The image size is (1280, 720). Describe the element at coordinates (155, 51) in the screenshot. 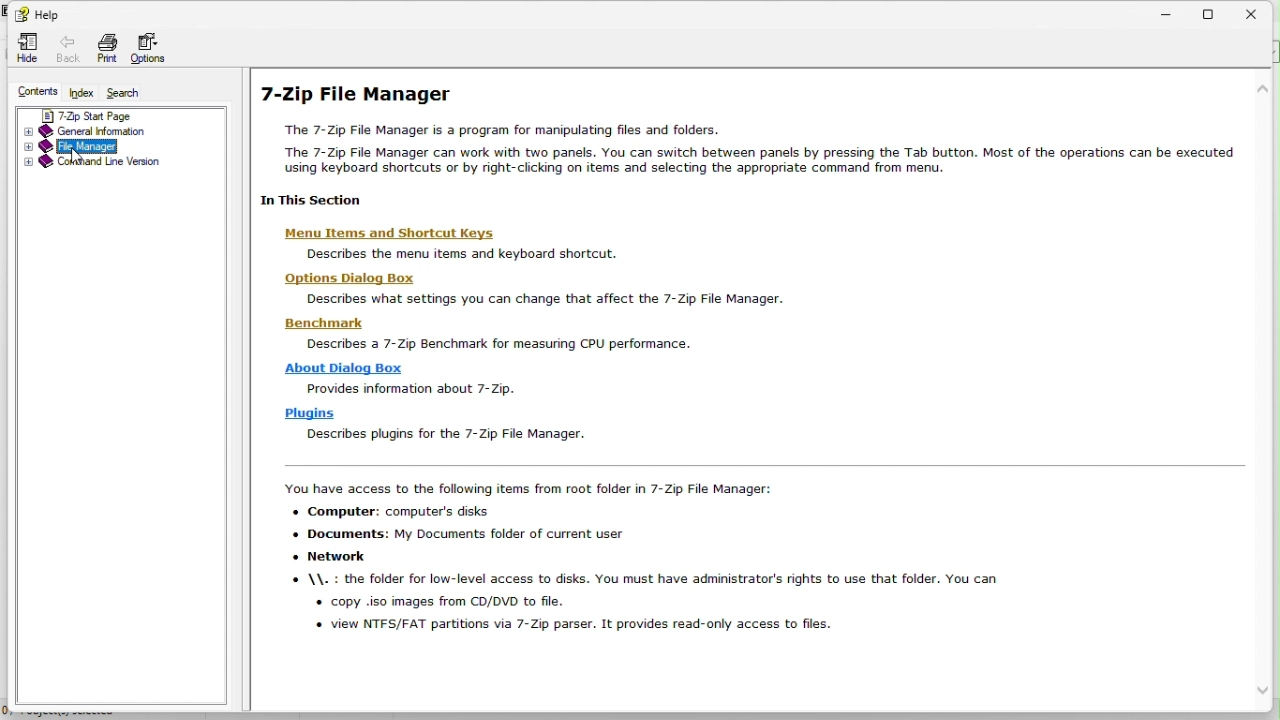

I see `options` at that location.